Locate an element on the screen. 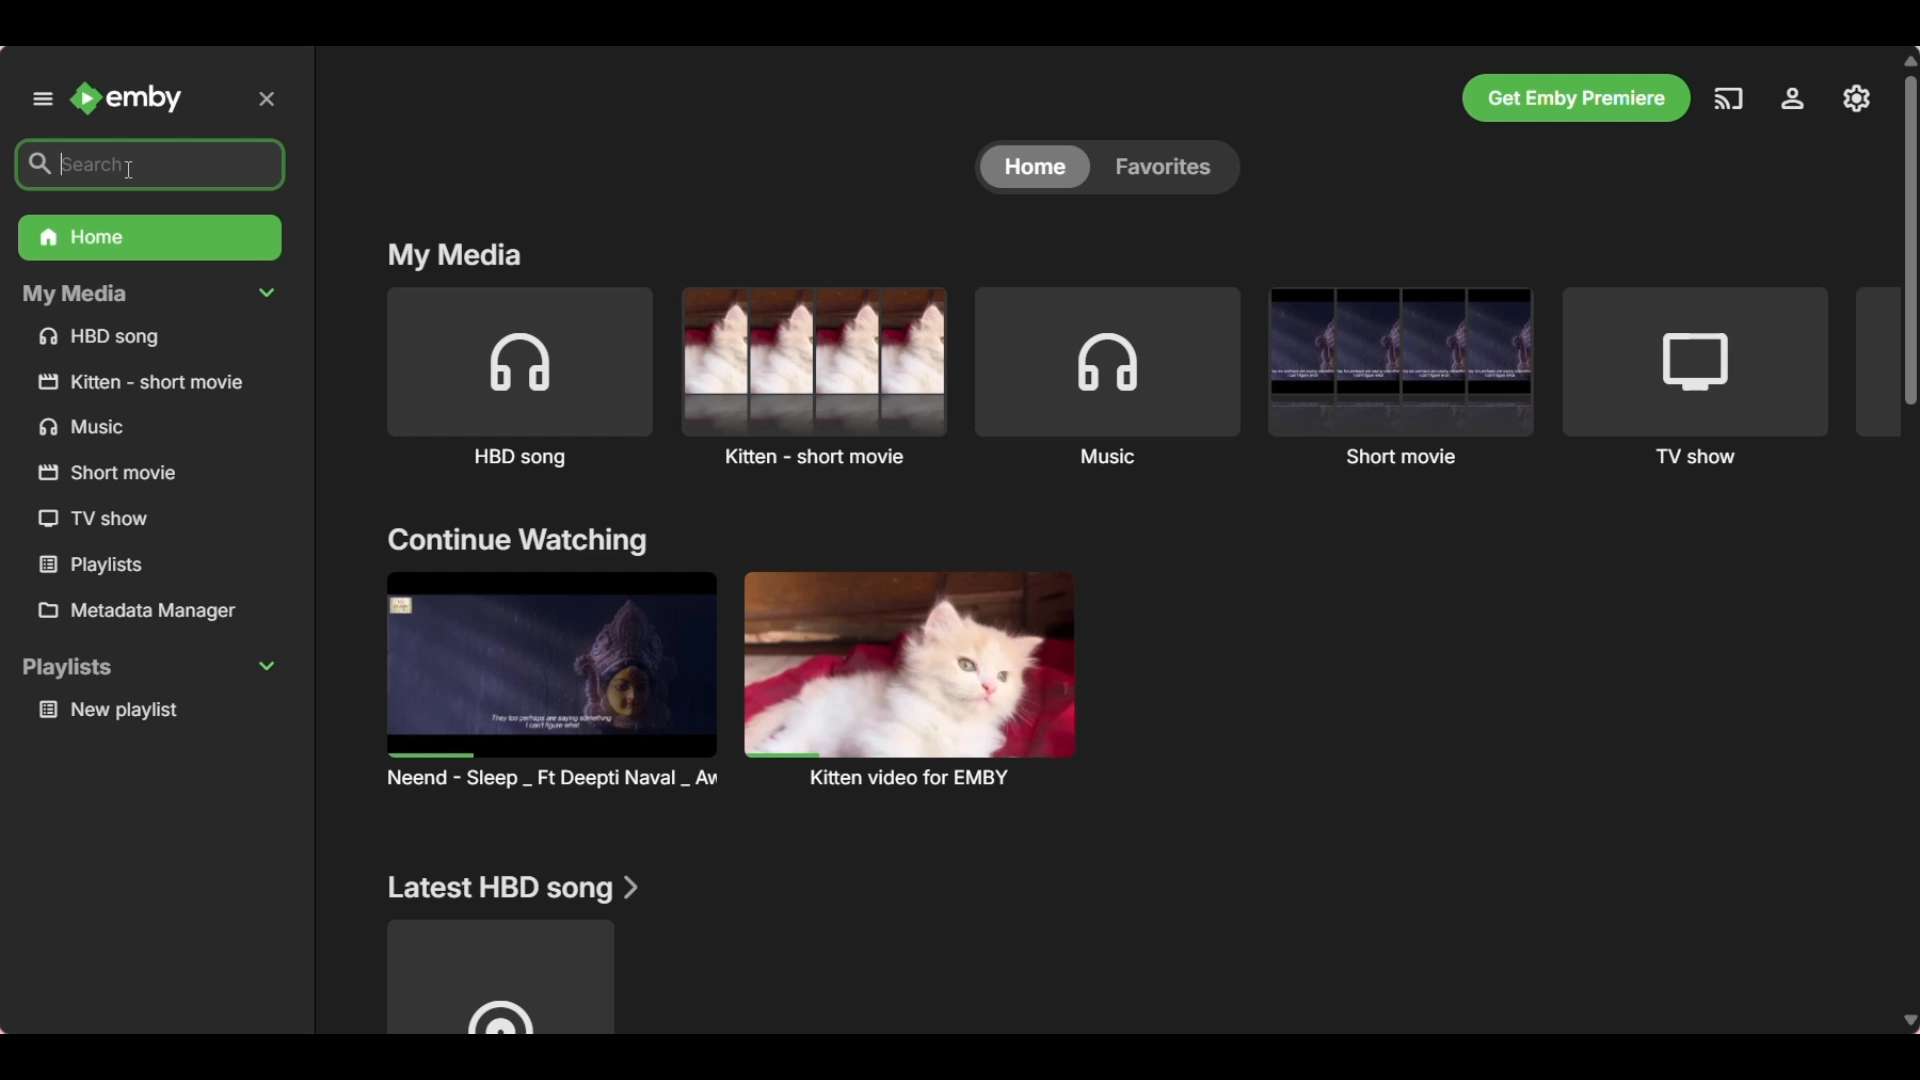 This screenshot has height=1080, width=1920. Search box highlighted after selection is located at coordinates (150, 164).